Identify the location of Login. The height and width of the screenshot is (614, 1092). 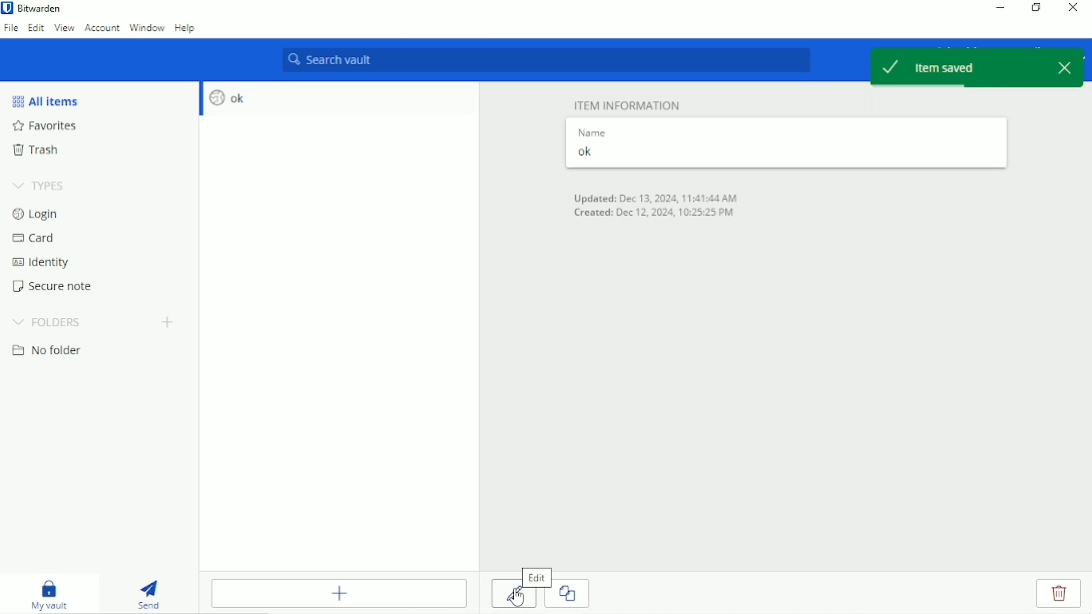
(37, 214).